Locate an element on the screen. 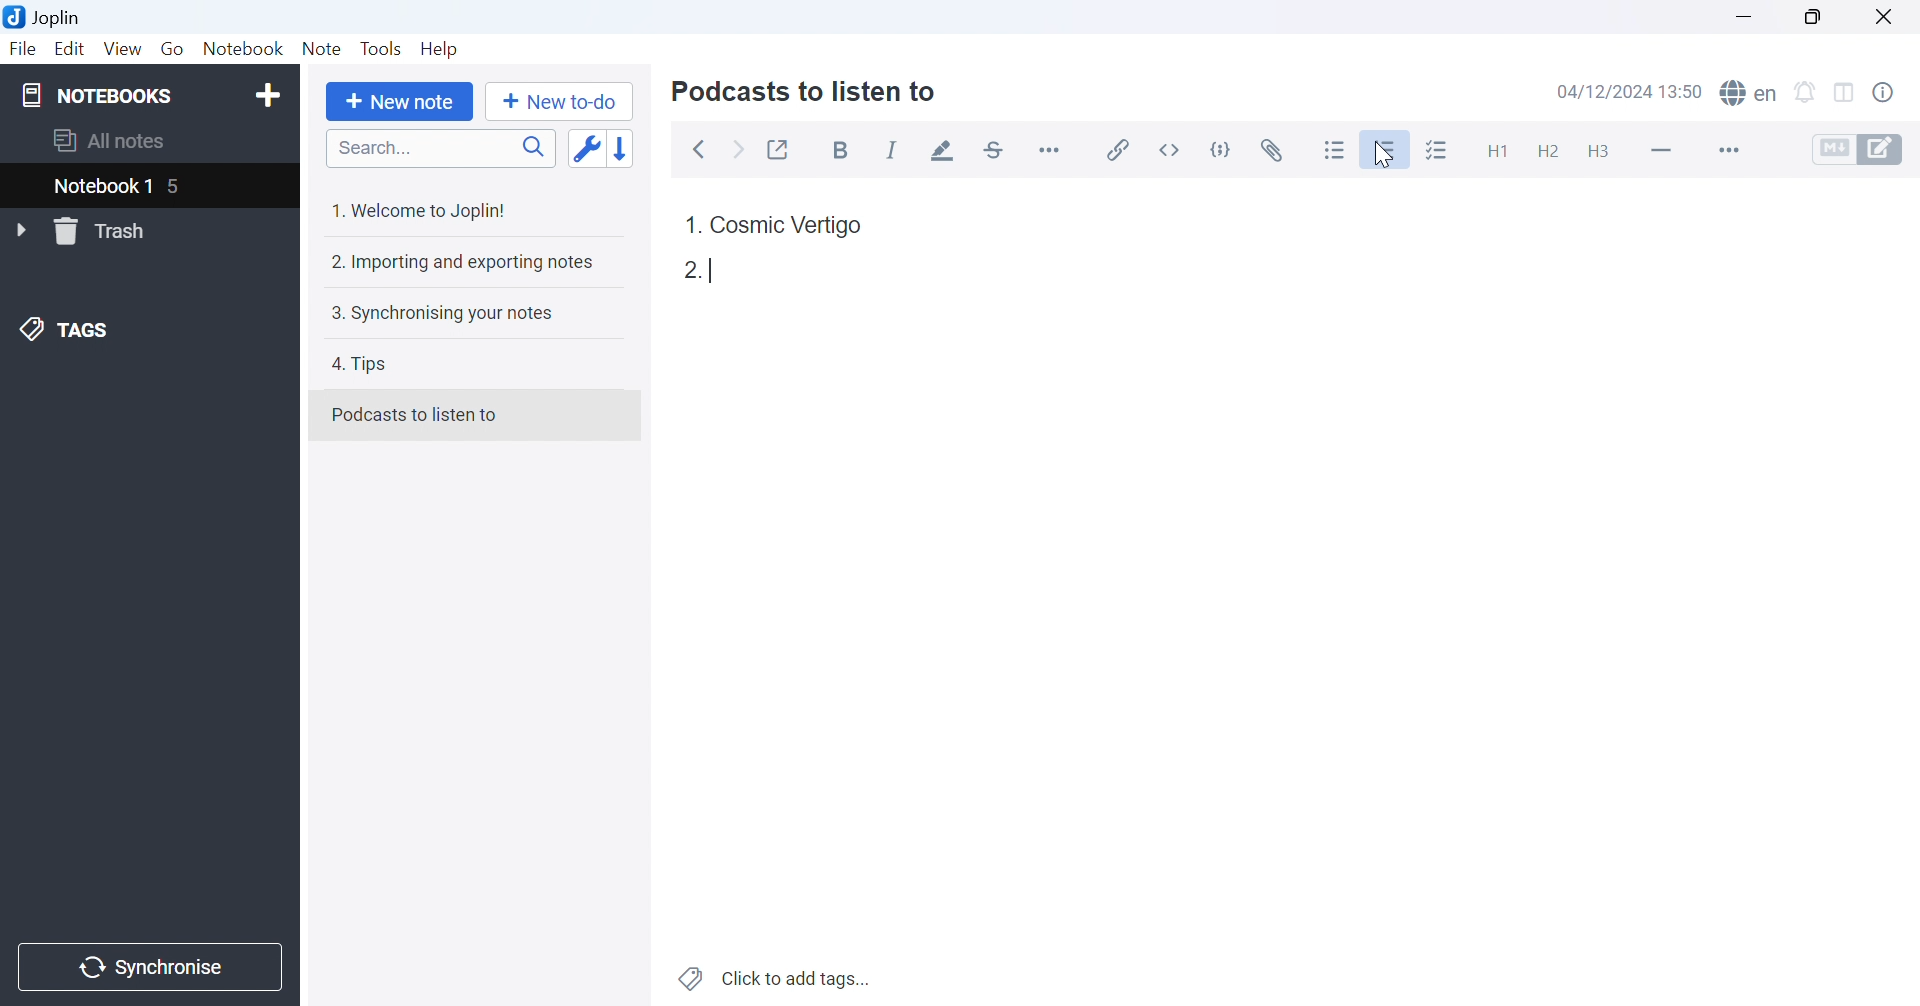  Toggle external editing is located at coordinates (779, 147).